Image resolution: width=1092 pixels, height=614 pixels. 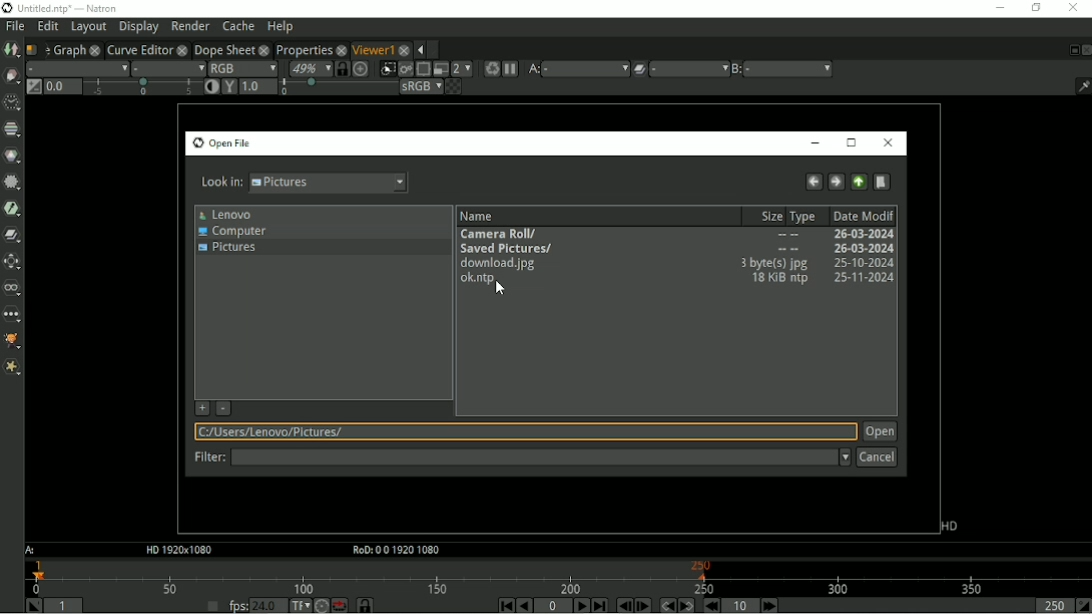 What do you see at coordinates (212, 605) in the screenshot?
I see `Set playback frame rate automatically` at bounding box center [212, 605].